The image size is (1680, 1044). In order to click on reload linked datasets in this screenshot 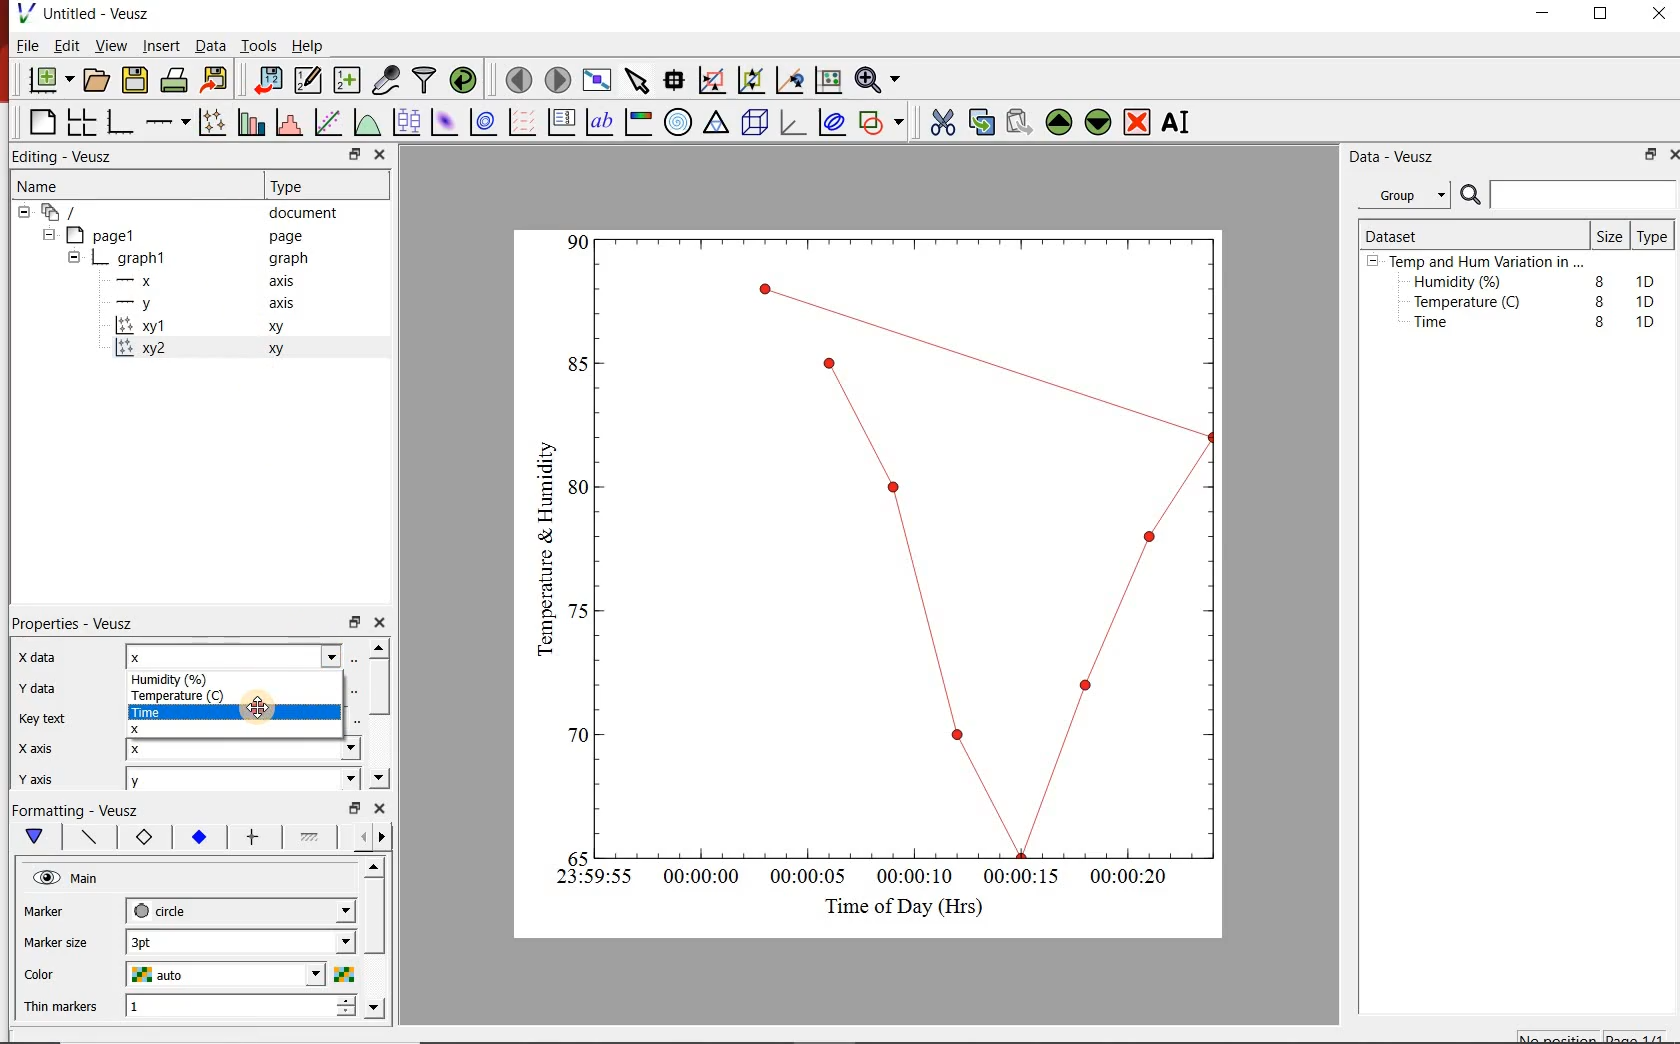, I will do `click(463, 81)`.